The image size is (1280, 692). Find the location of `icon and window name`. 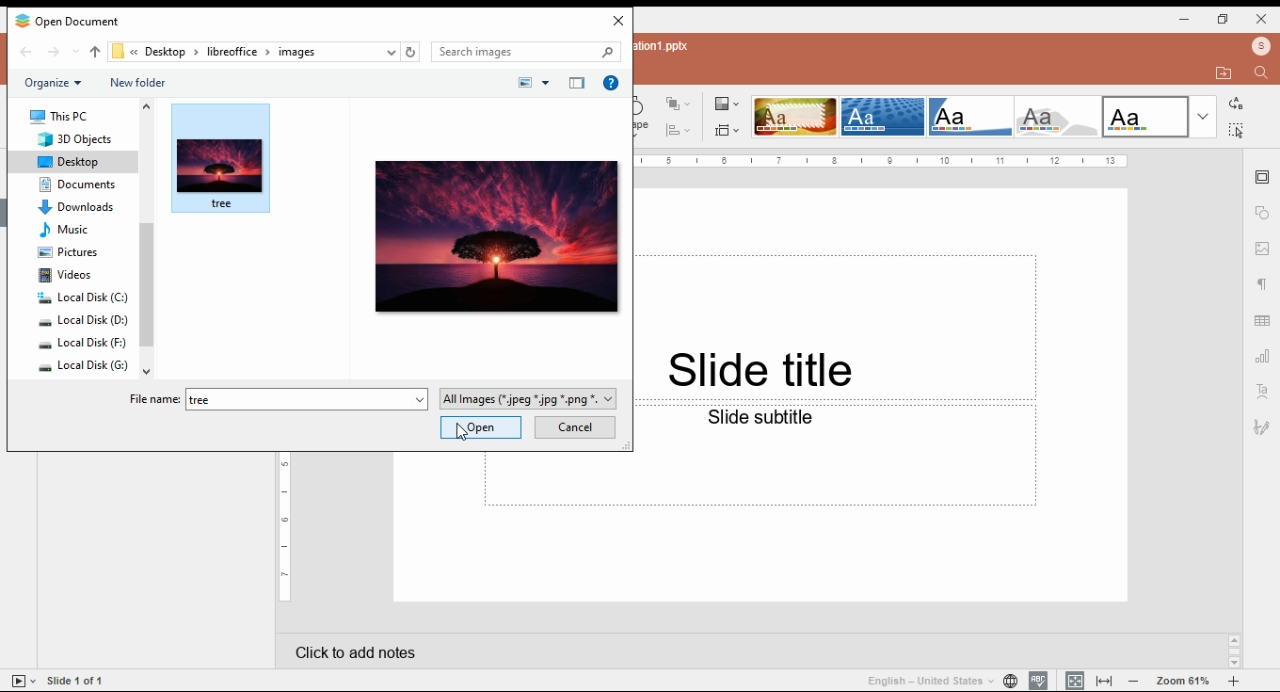

icon and window name is located at coordinates (67, 20).